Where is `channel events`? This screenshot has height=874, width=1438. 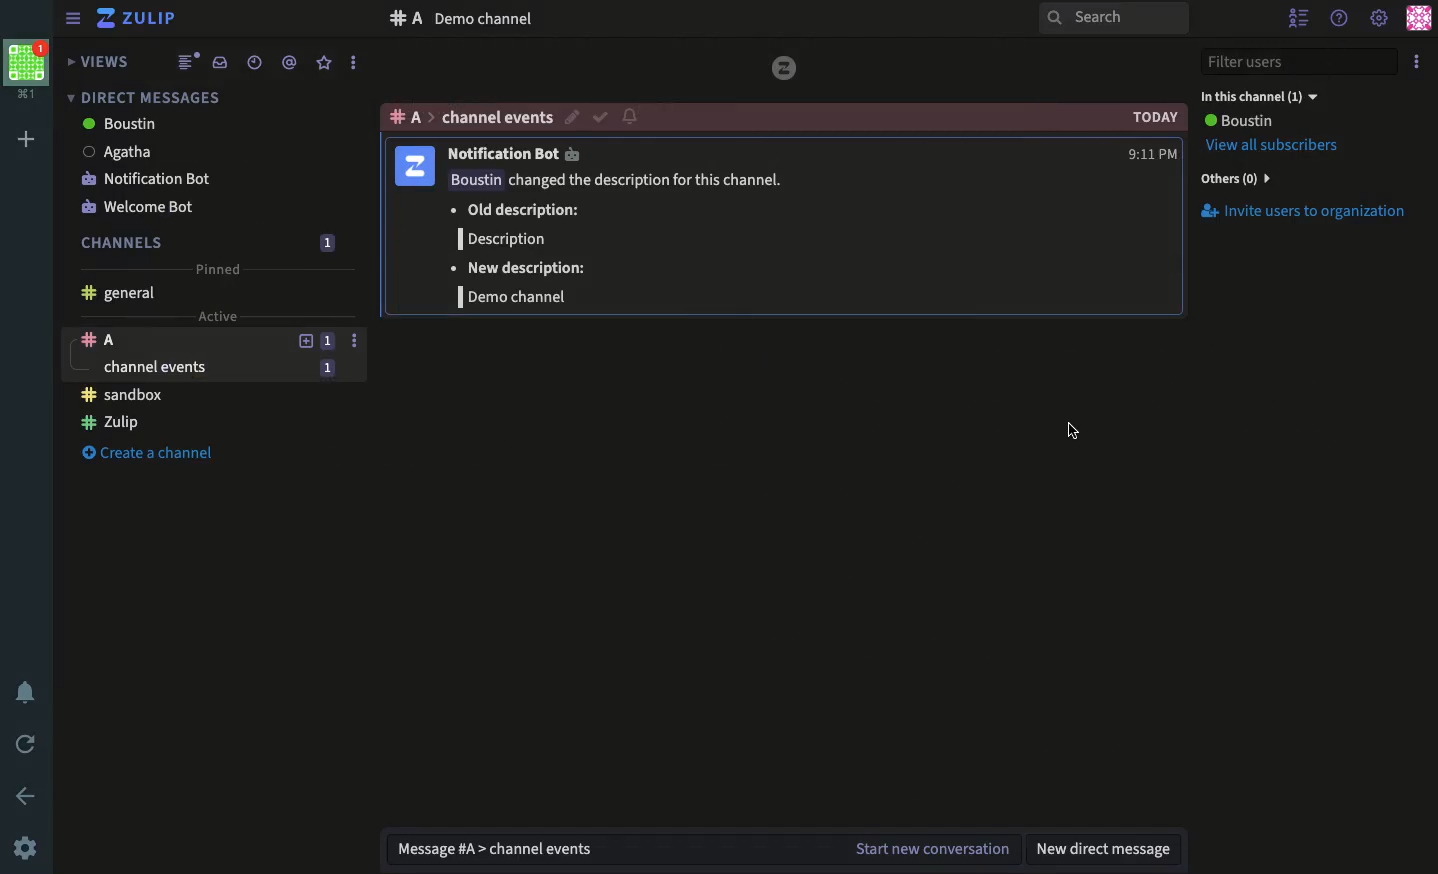 channel events is located at coordinates (188, 368).